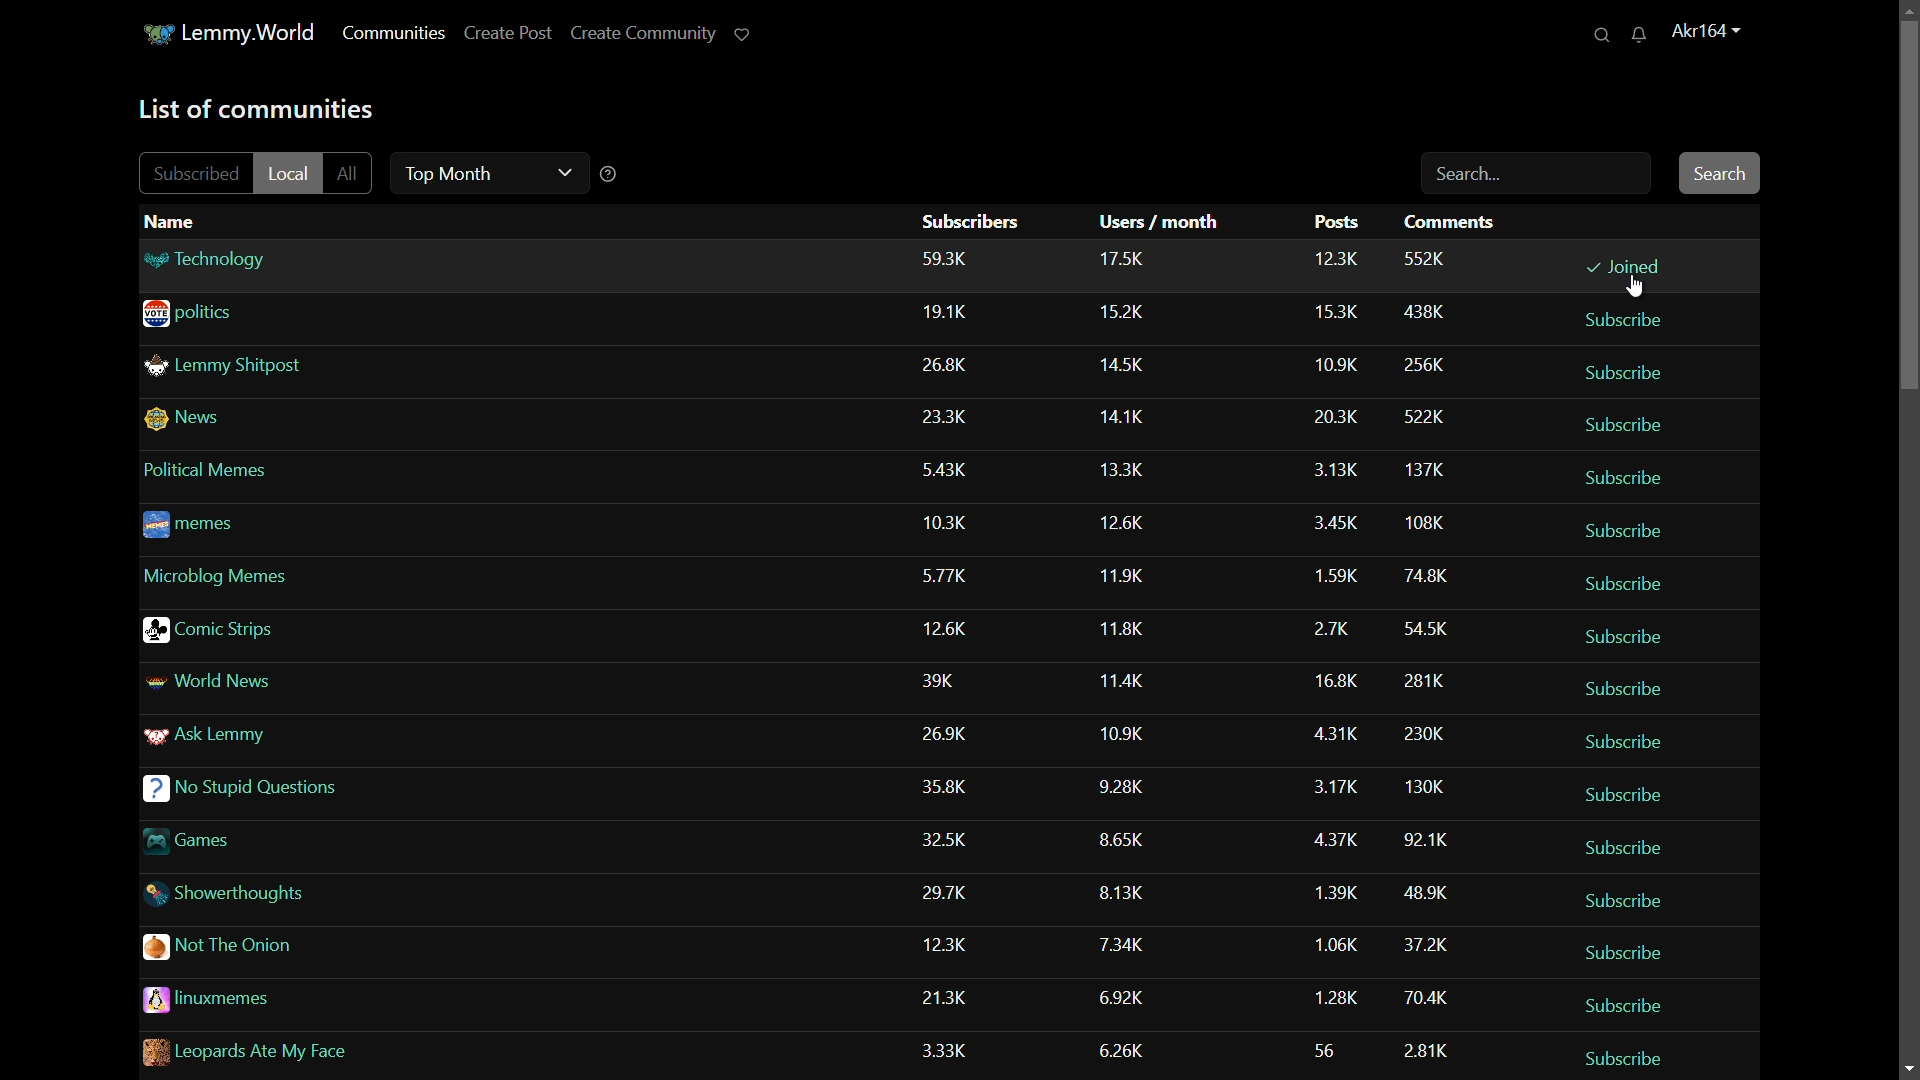 The image size is (1920, 1080). I want to click on user per month, so click(1122, 732).